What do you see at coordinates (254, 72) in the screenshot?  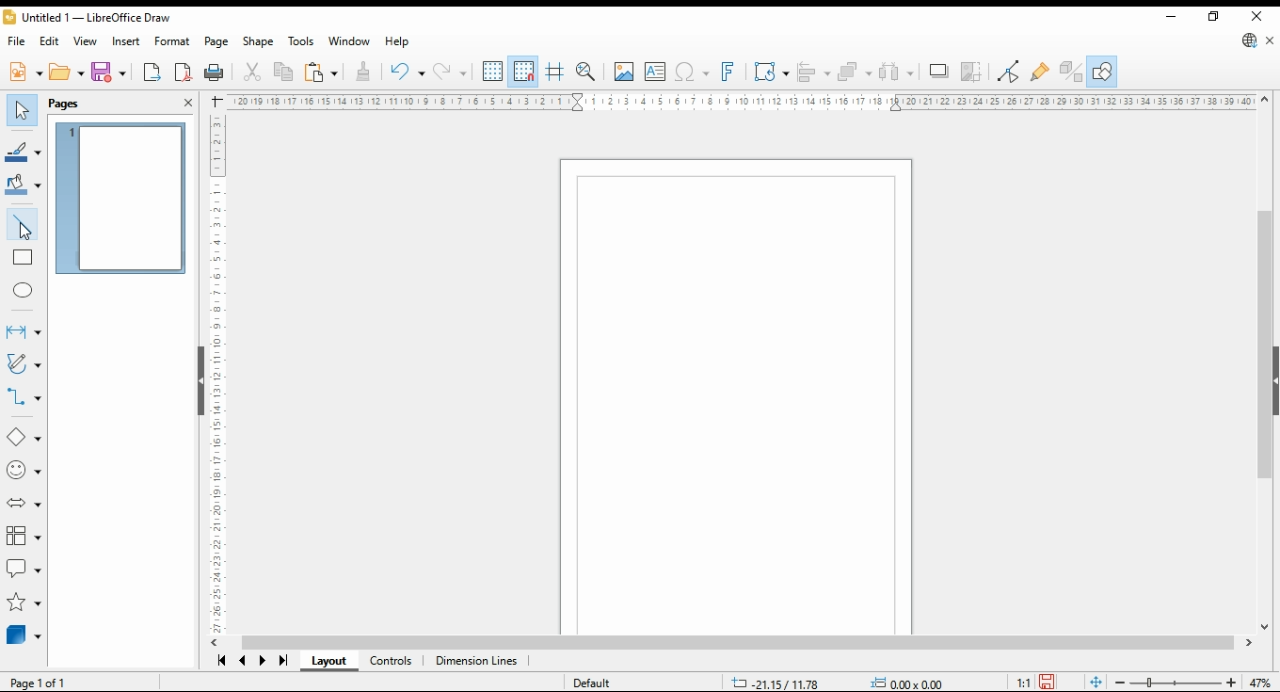 I see `cut` at bounding box center [254, 72].